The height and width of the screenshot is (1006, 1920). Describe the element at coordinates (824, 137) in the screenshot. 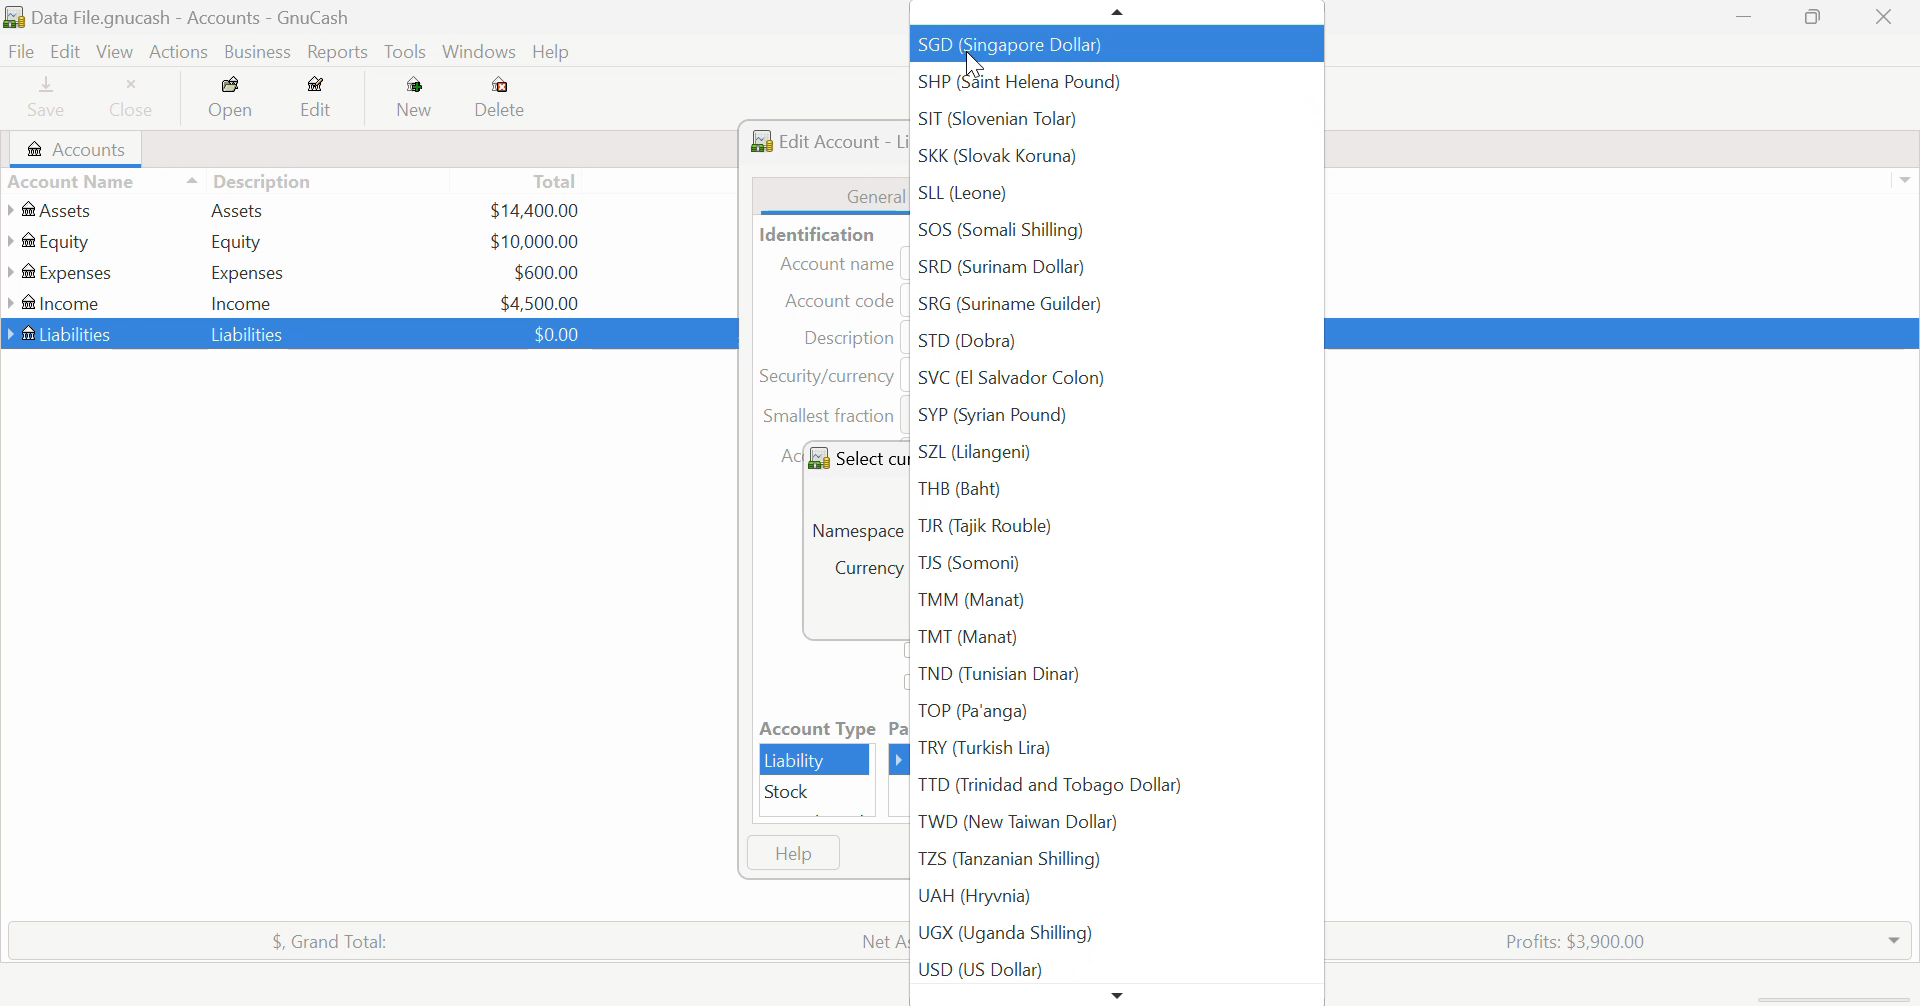

I see `Edit Account - Liabilities` at that location.